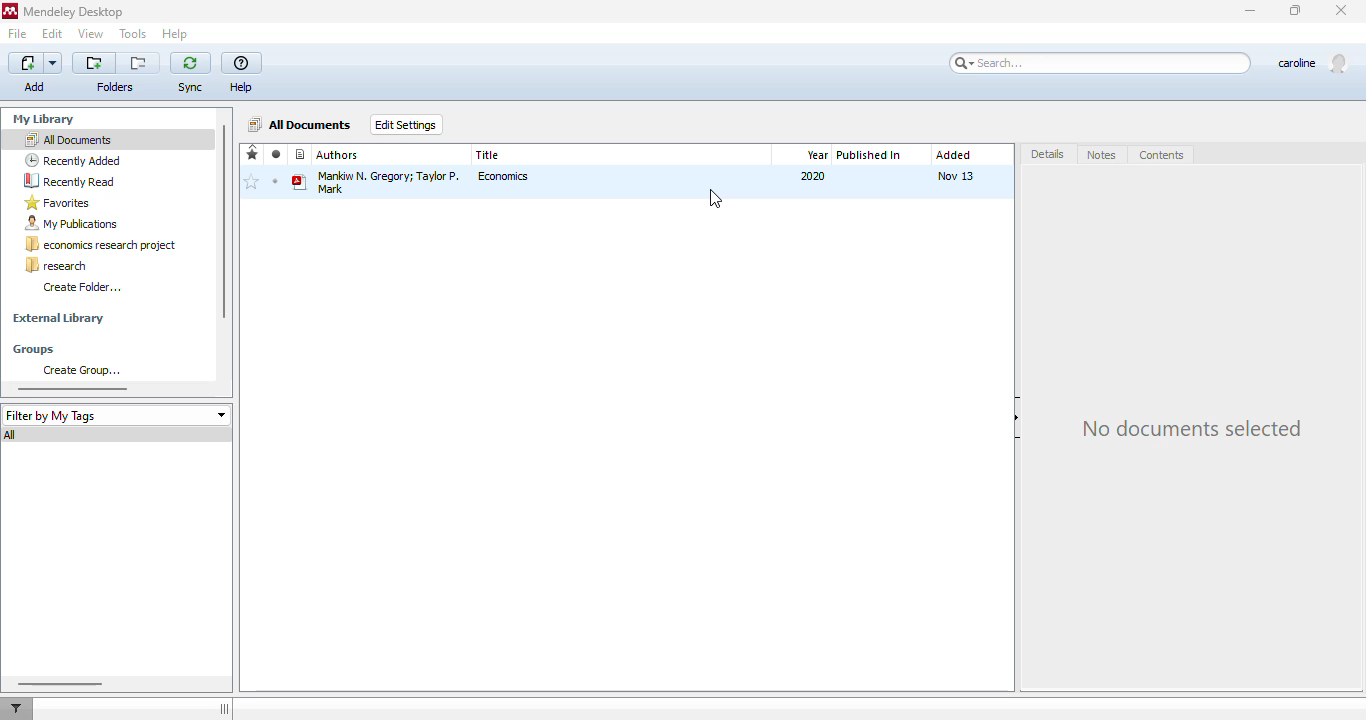  Describe the element at coordinates (1162, 155) in the screenshot. I see `contents` at that location.